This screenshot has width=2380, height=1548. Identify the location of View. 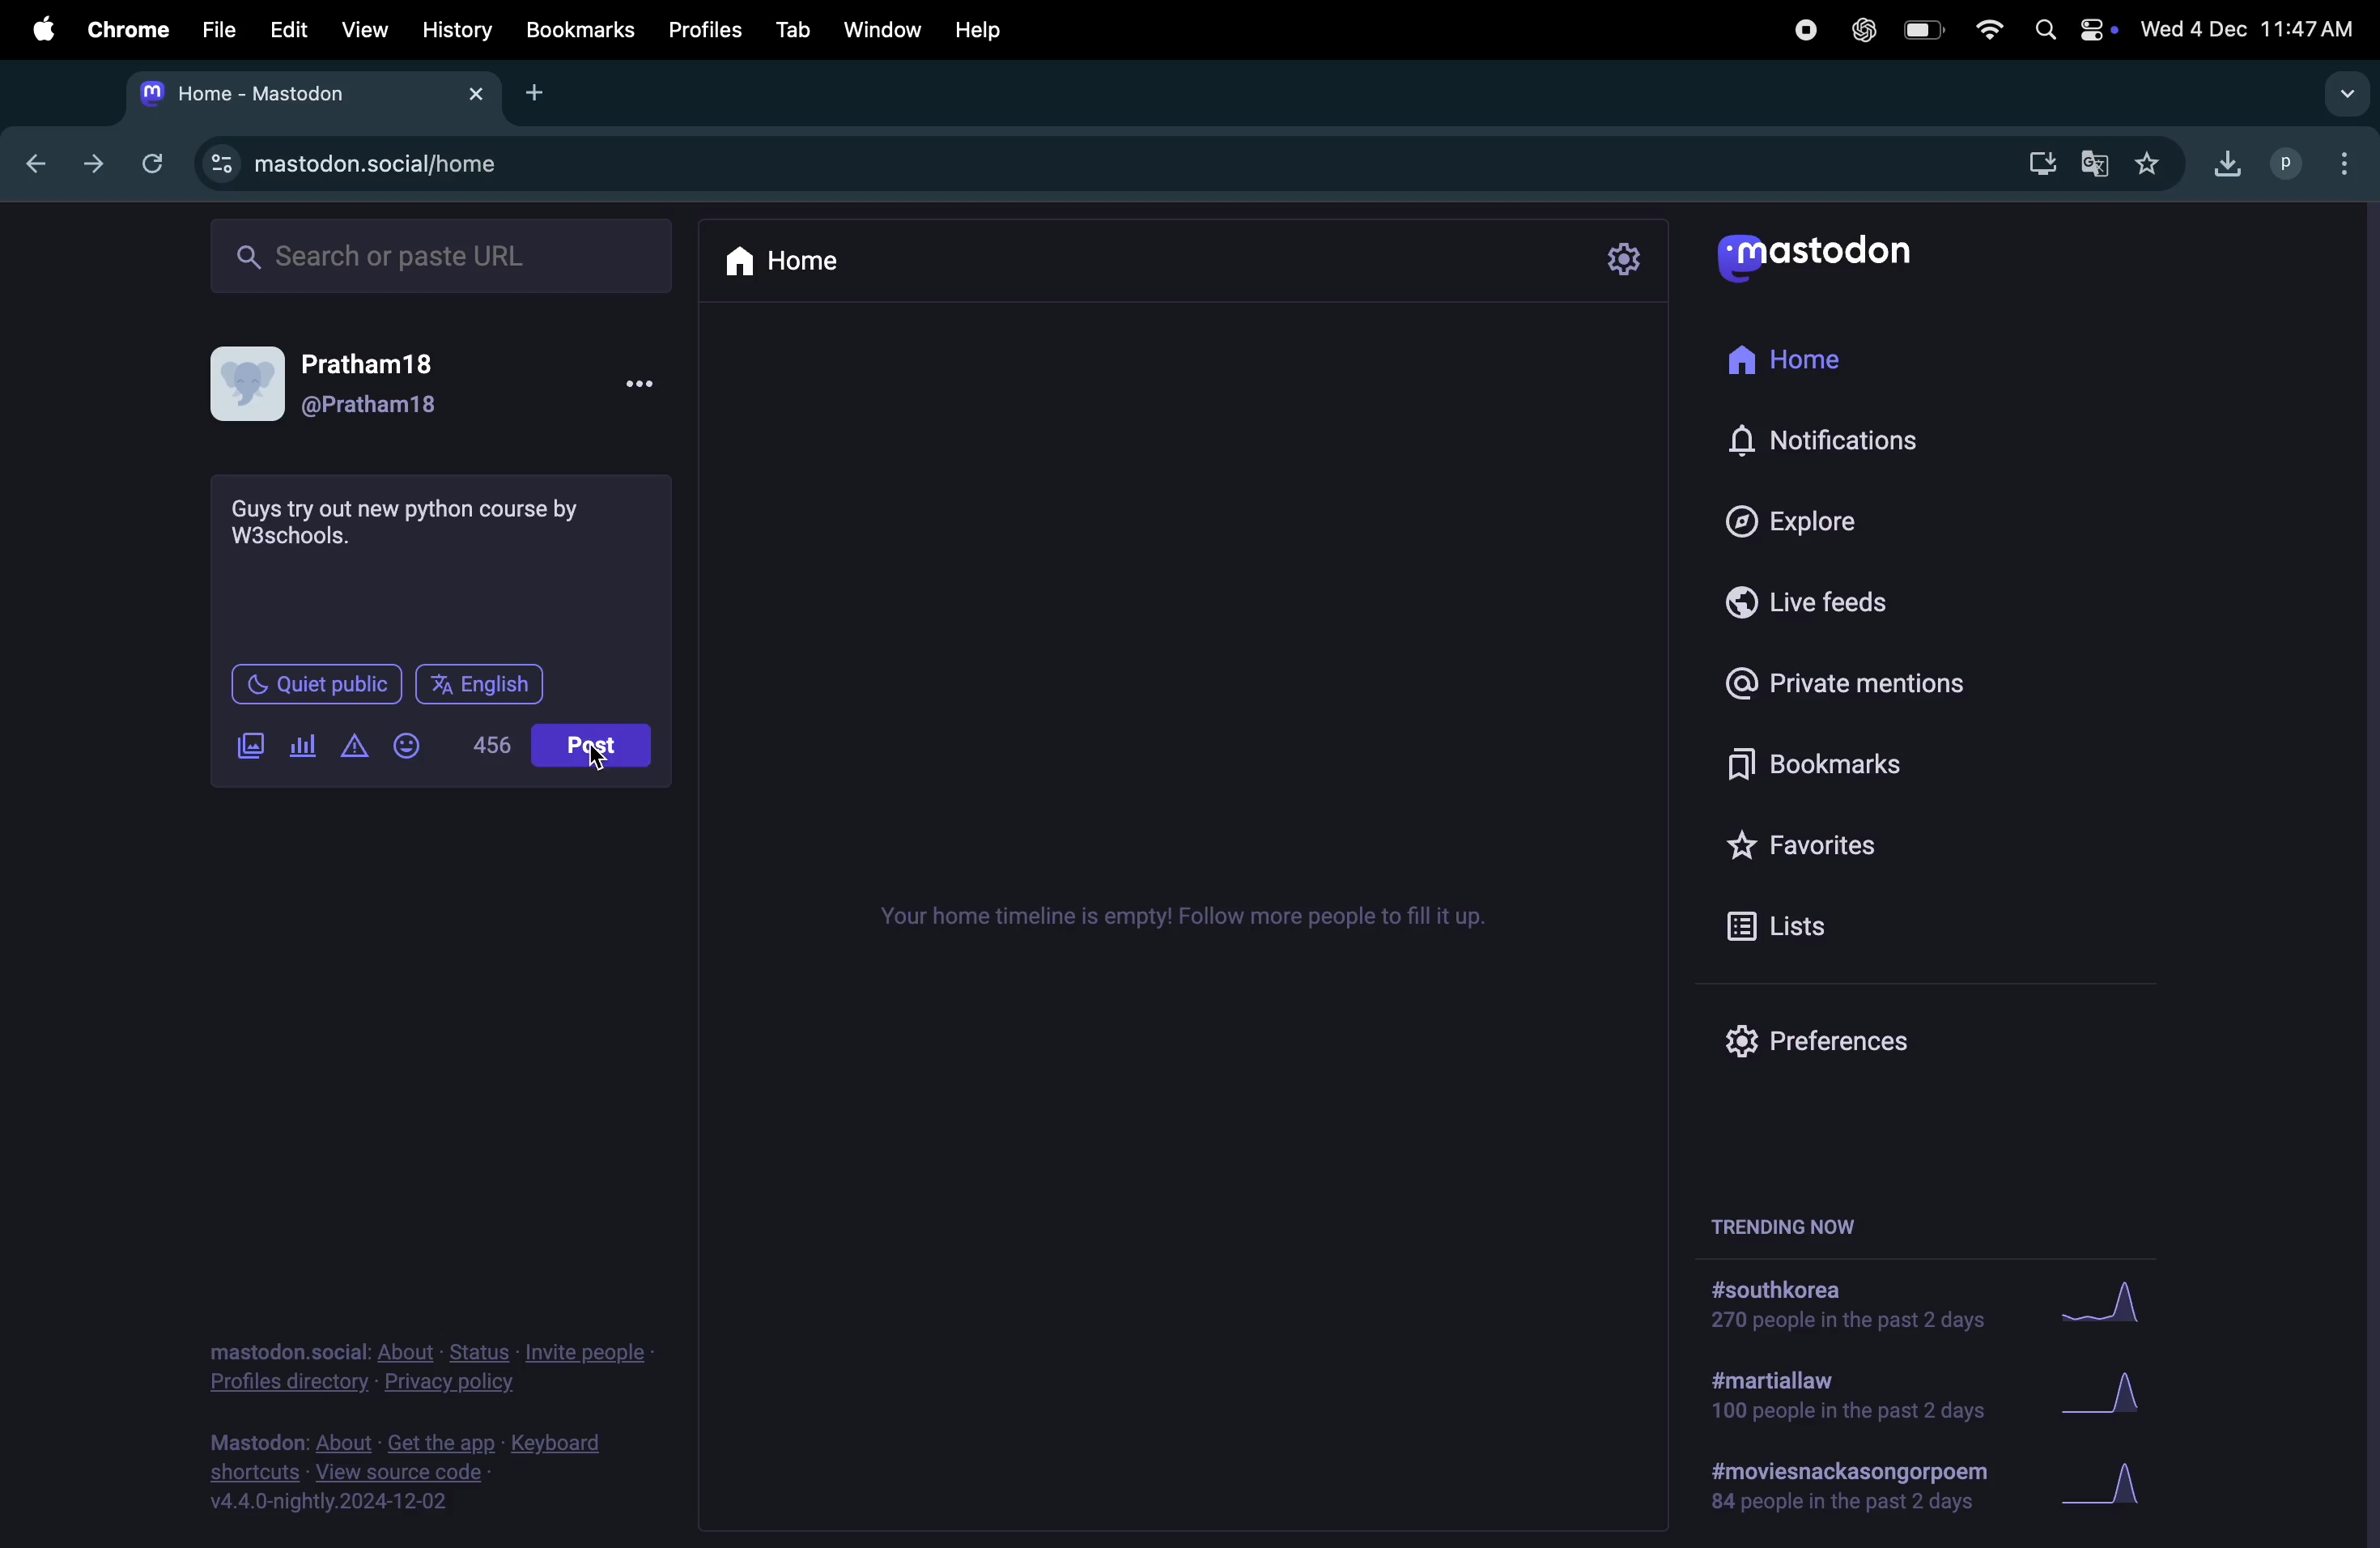
(365, 29).